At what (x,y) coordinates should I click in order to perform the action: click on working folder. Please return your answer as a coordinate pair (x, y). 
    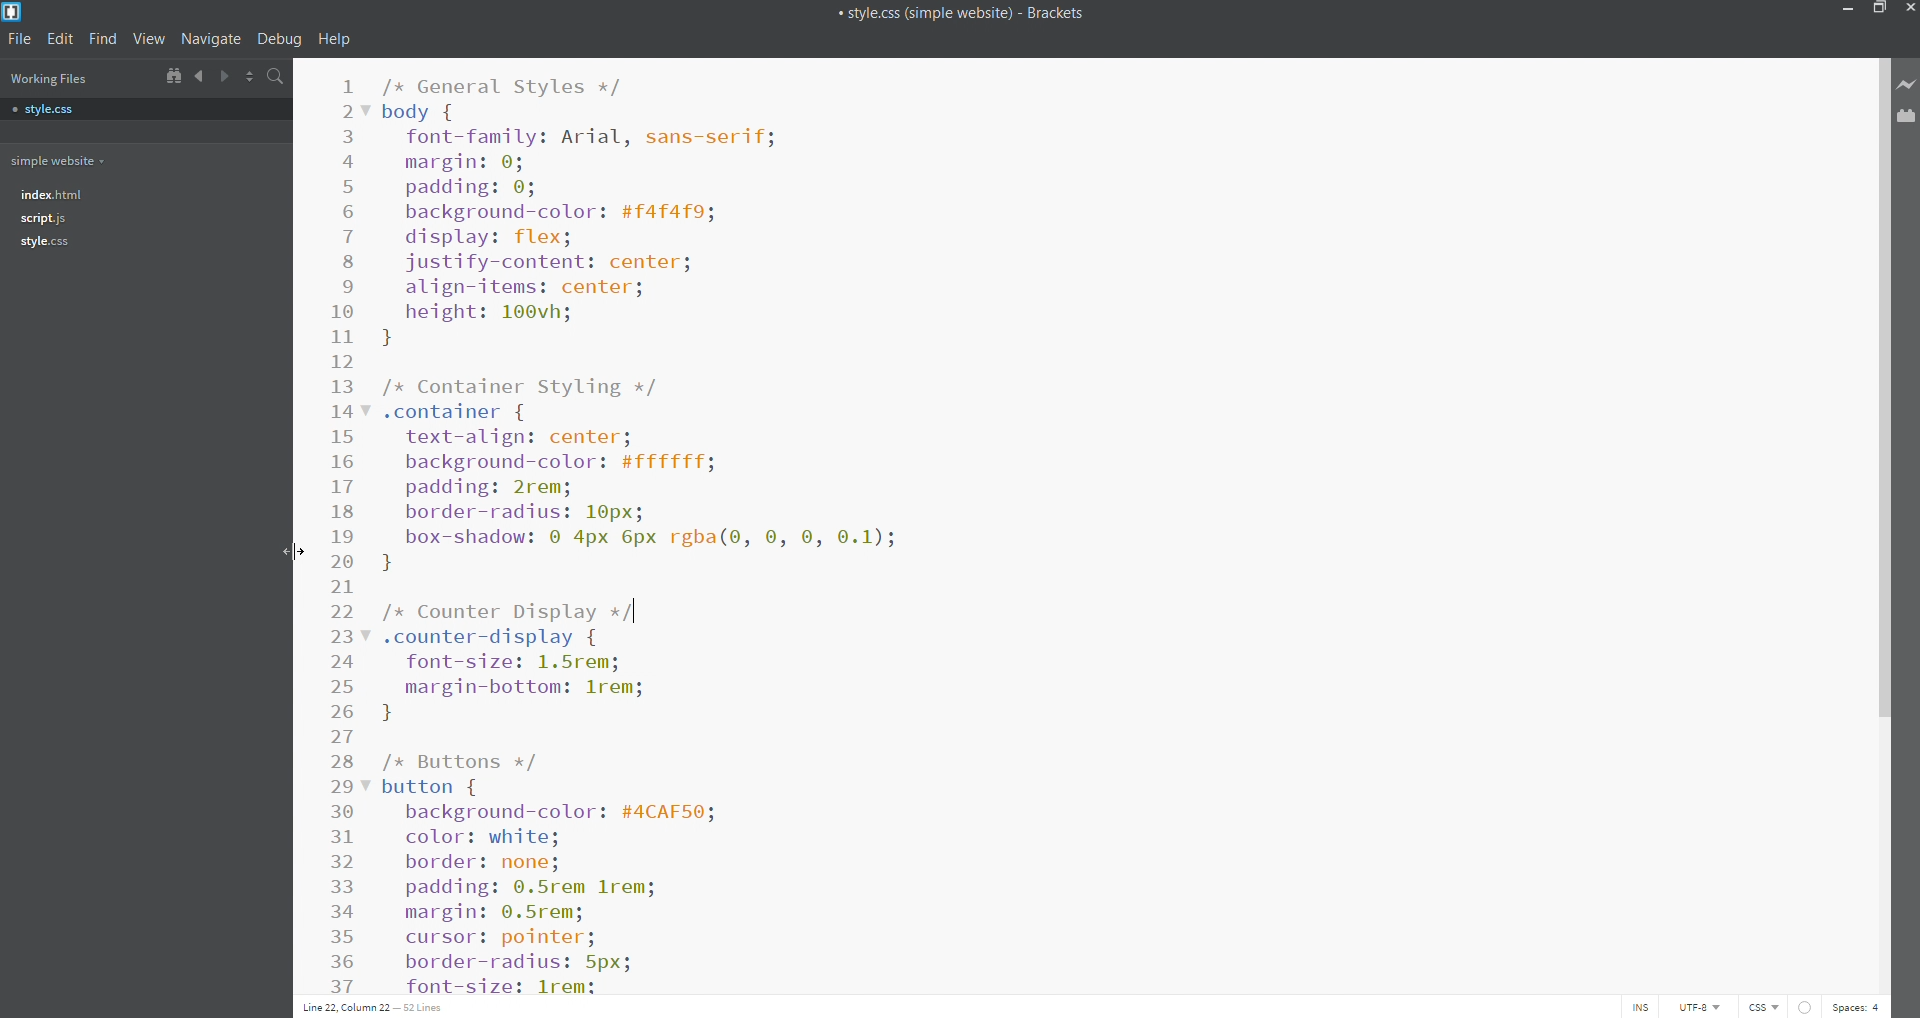
    Looking at the image, I should click on (146, 159).